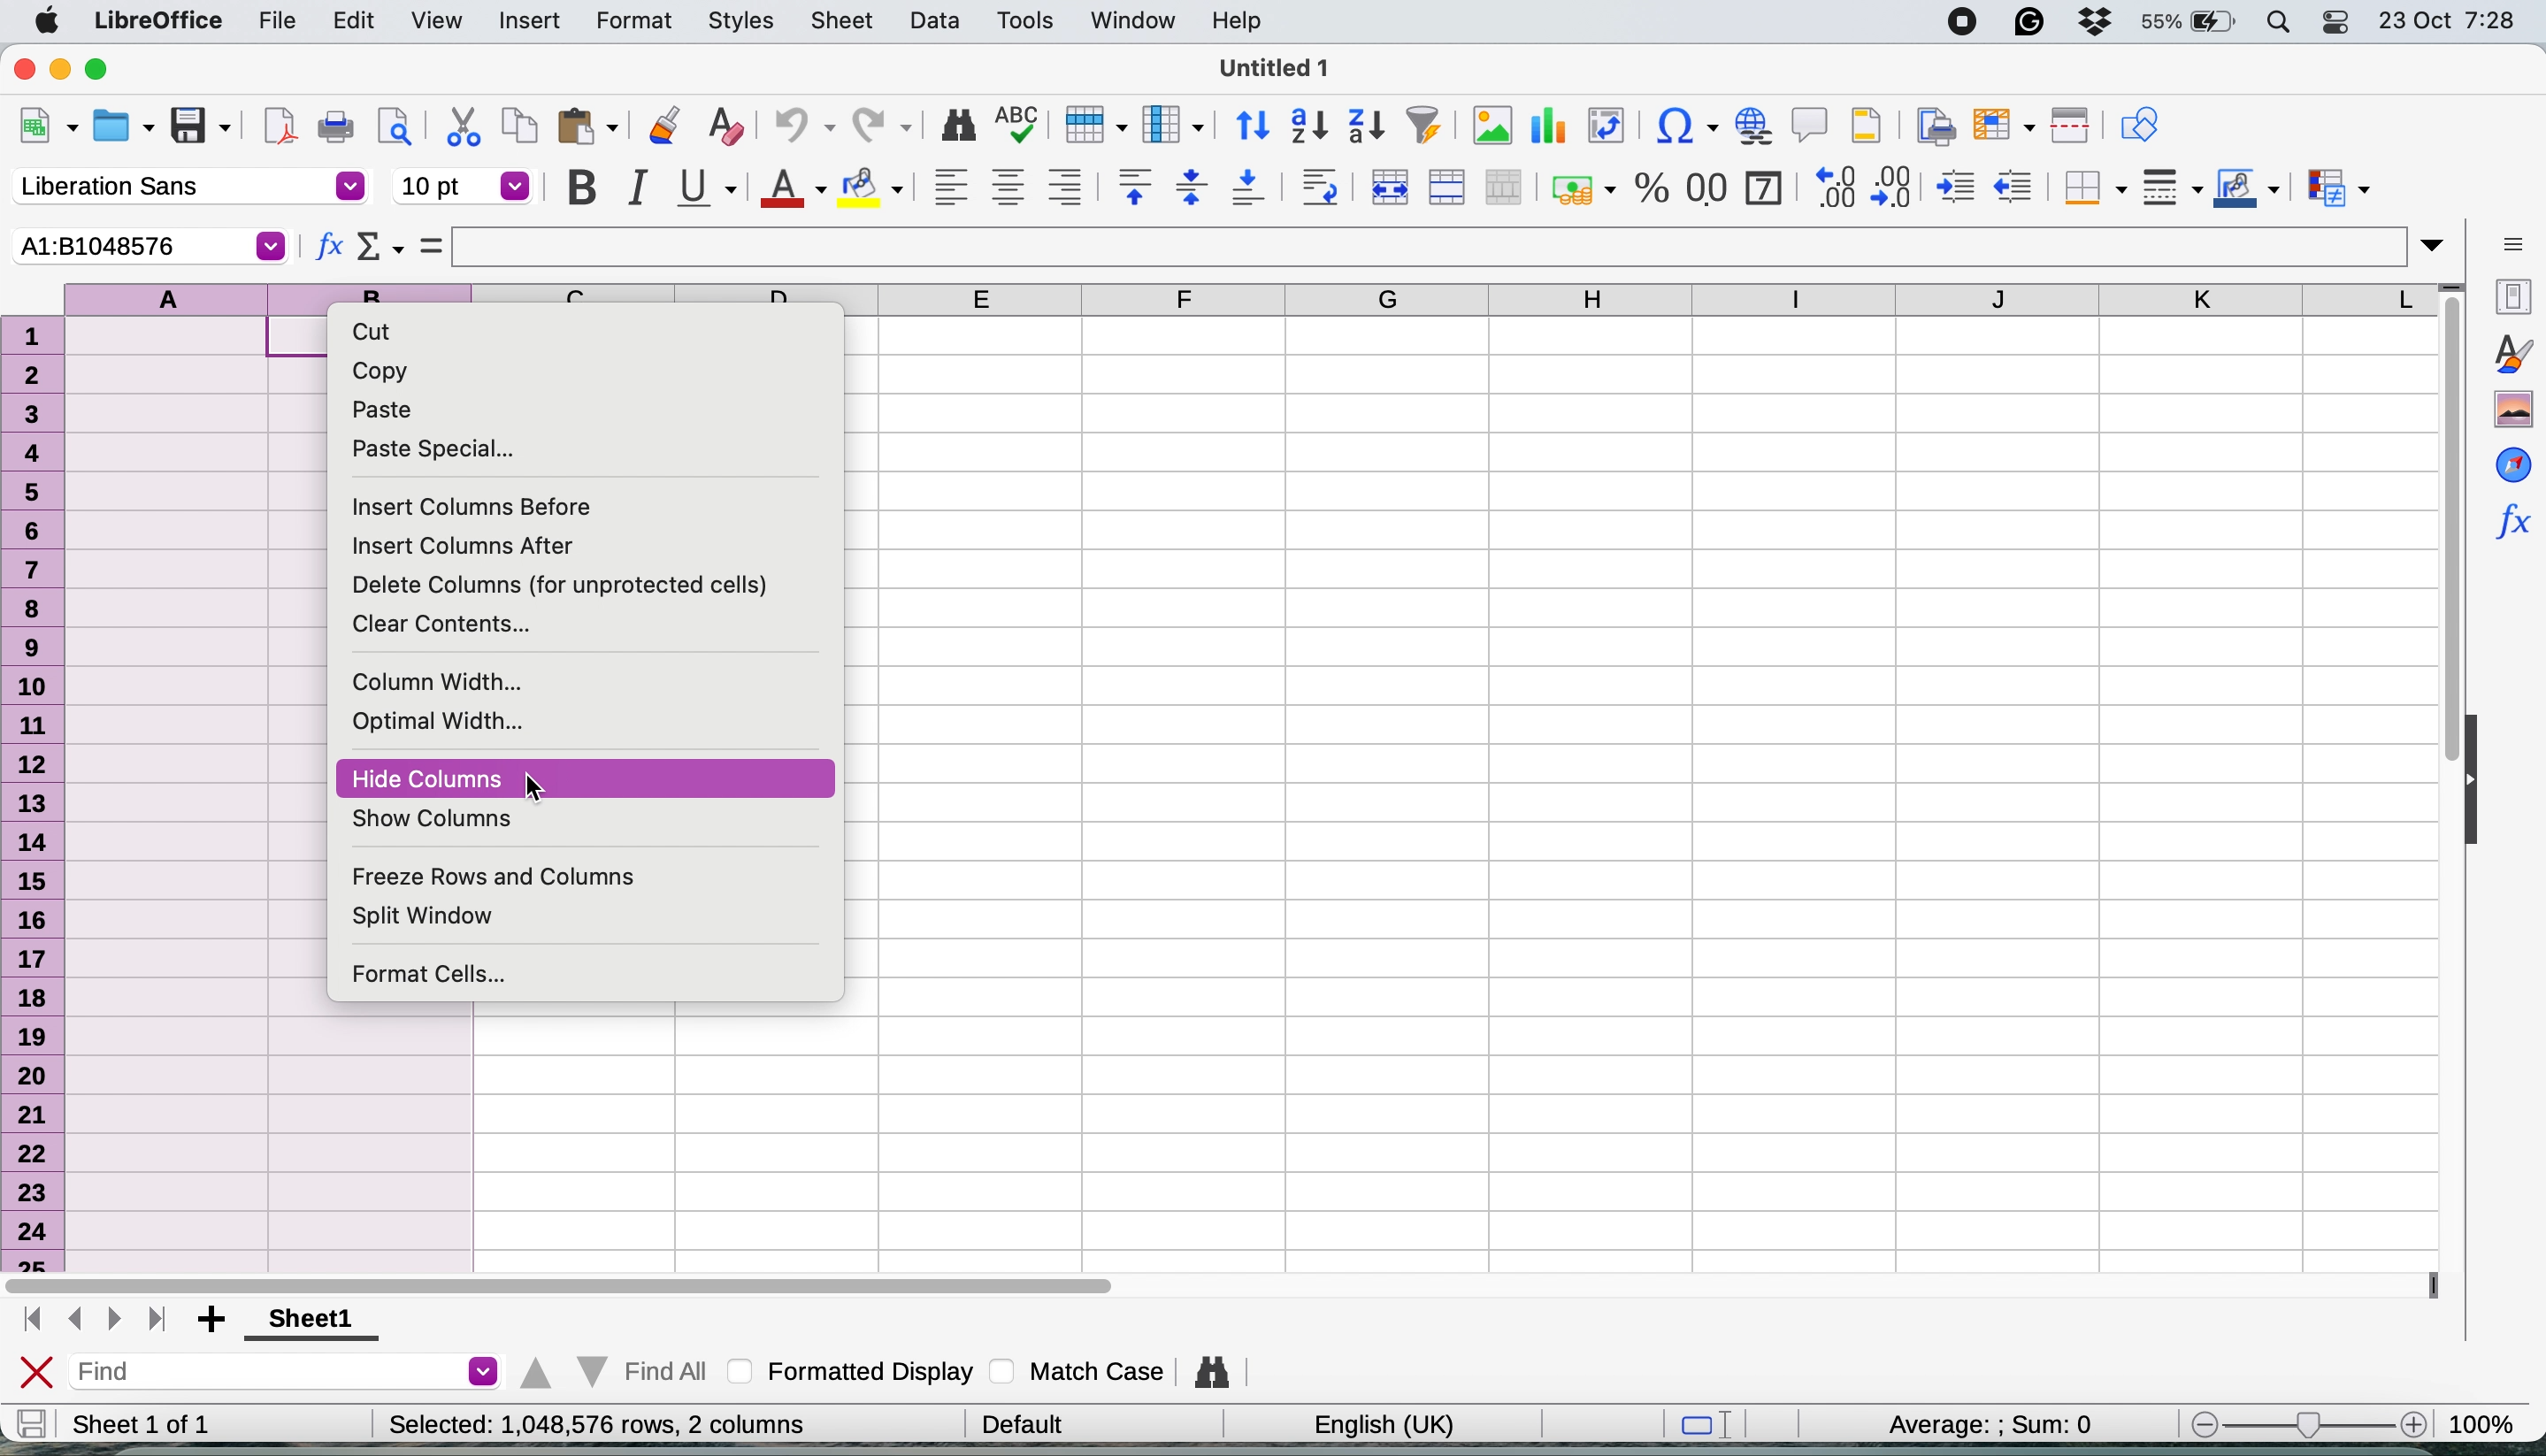 This screenshot has width=2546, height=1456. I want to click on redo, so click(883, 124).